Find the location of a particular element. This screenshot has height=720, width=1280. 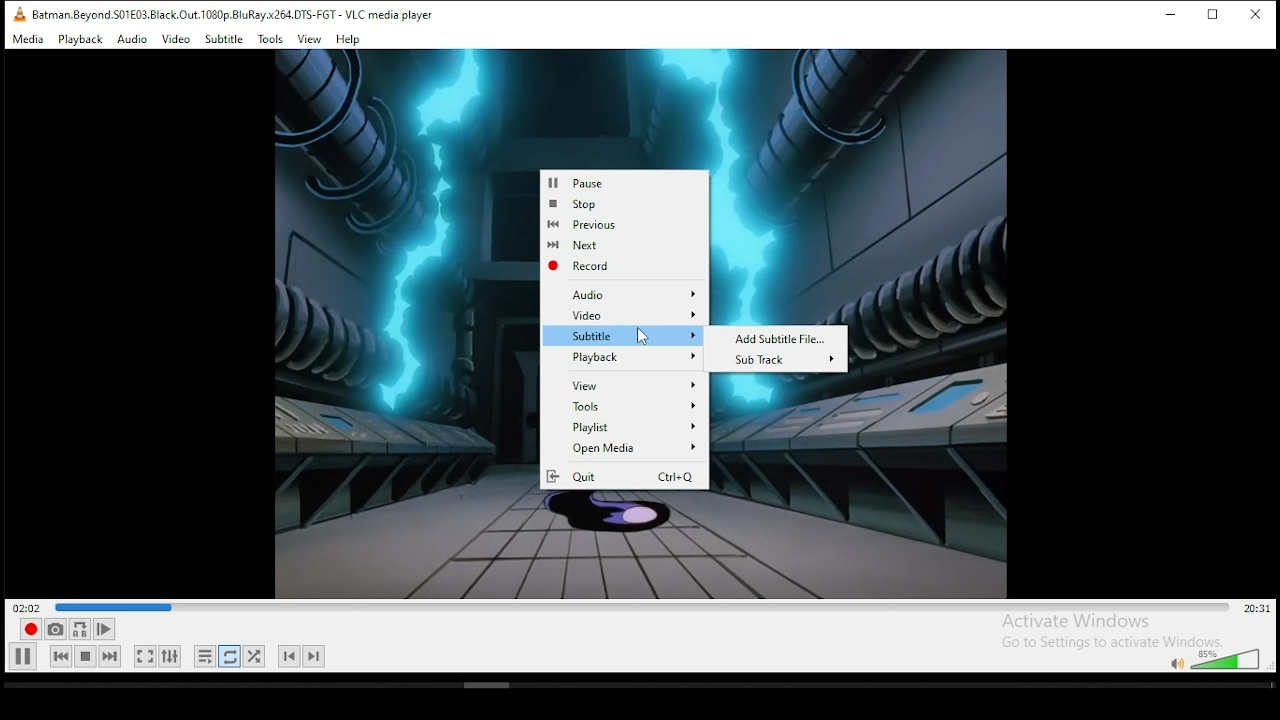

tools is located at coordinates (271, 40).